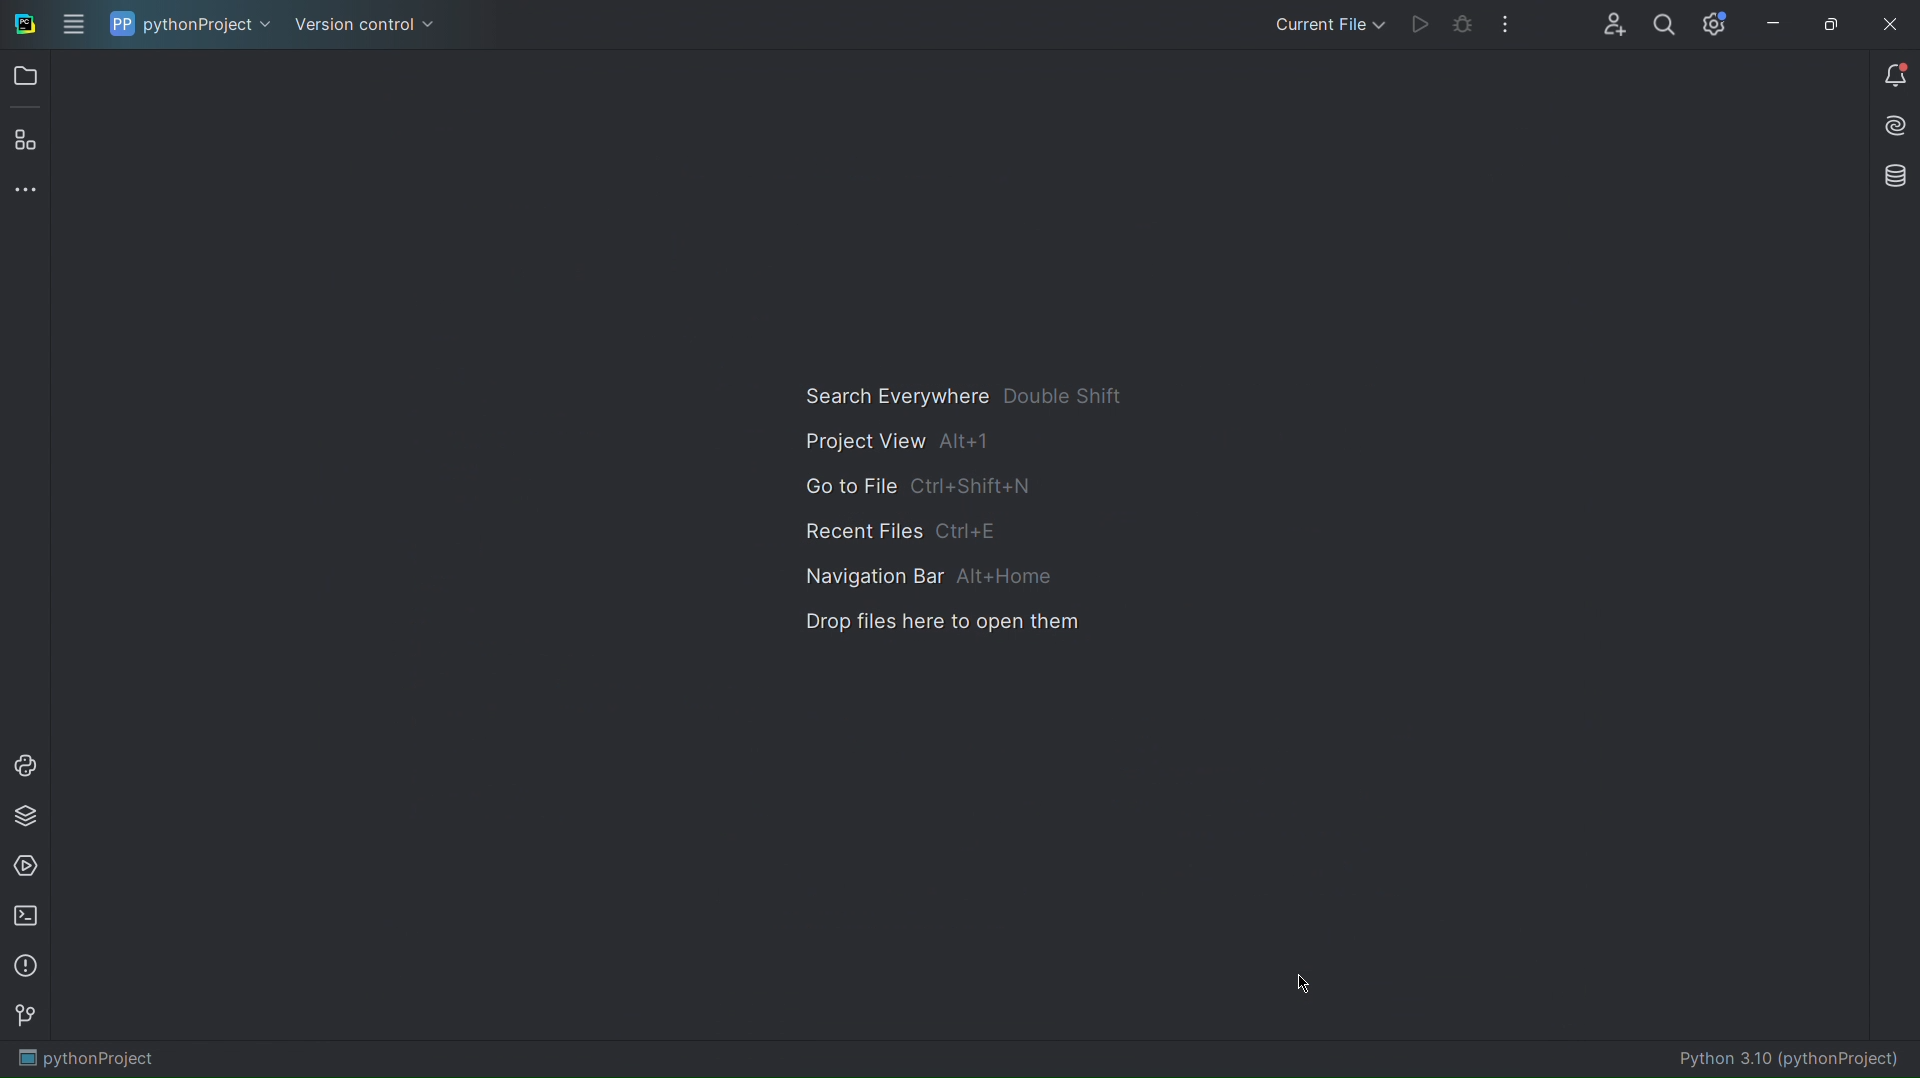 This screenshot has width=1920, height=1078. I want to click on Settings, so click(1713, 22).